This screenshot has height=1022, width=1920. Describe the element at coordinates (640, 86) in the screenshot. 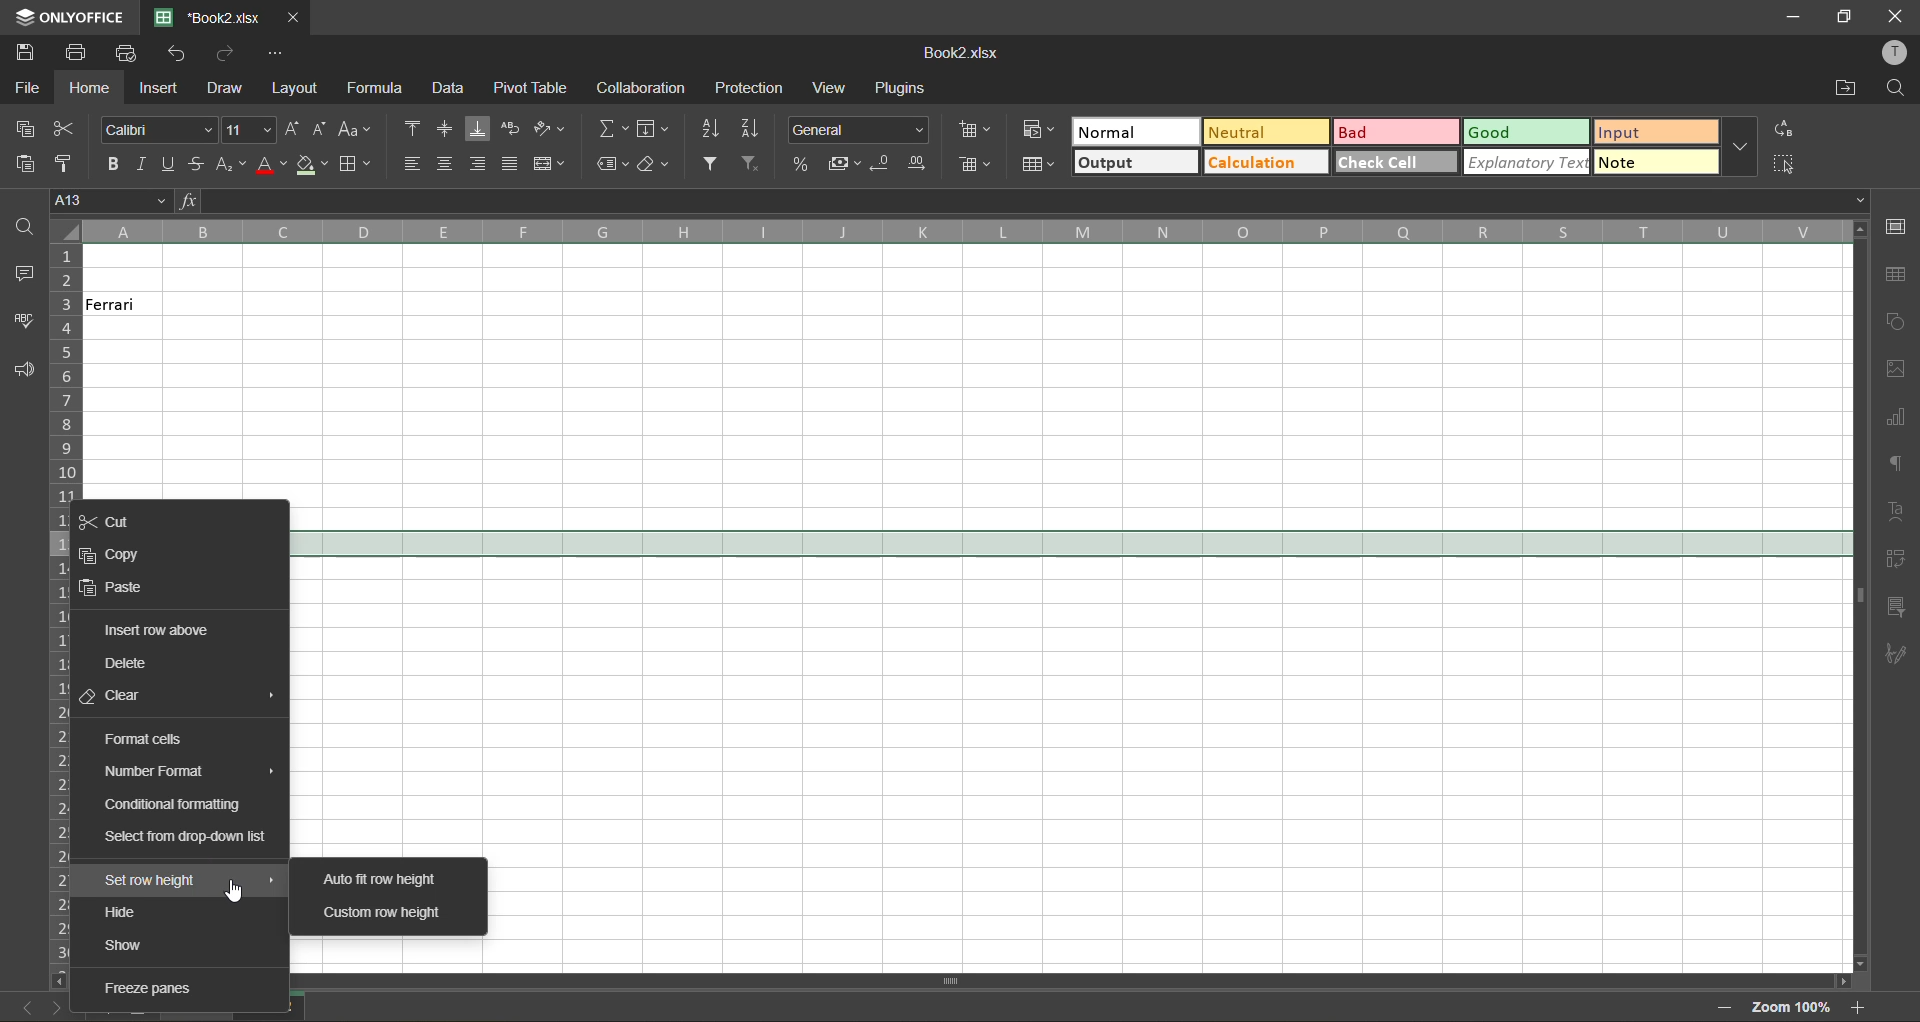

I see `collaboration` at that location.